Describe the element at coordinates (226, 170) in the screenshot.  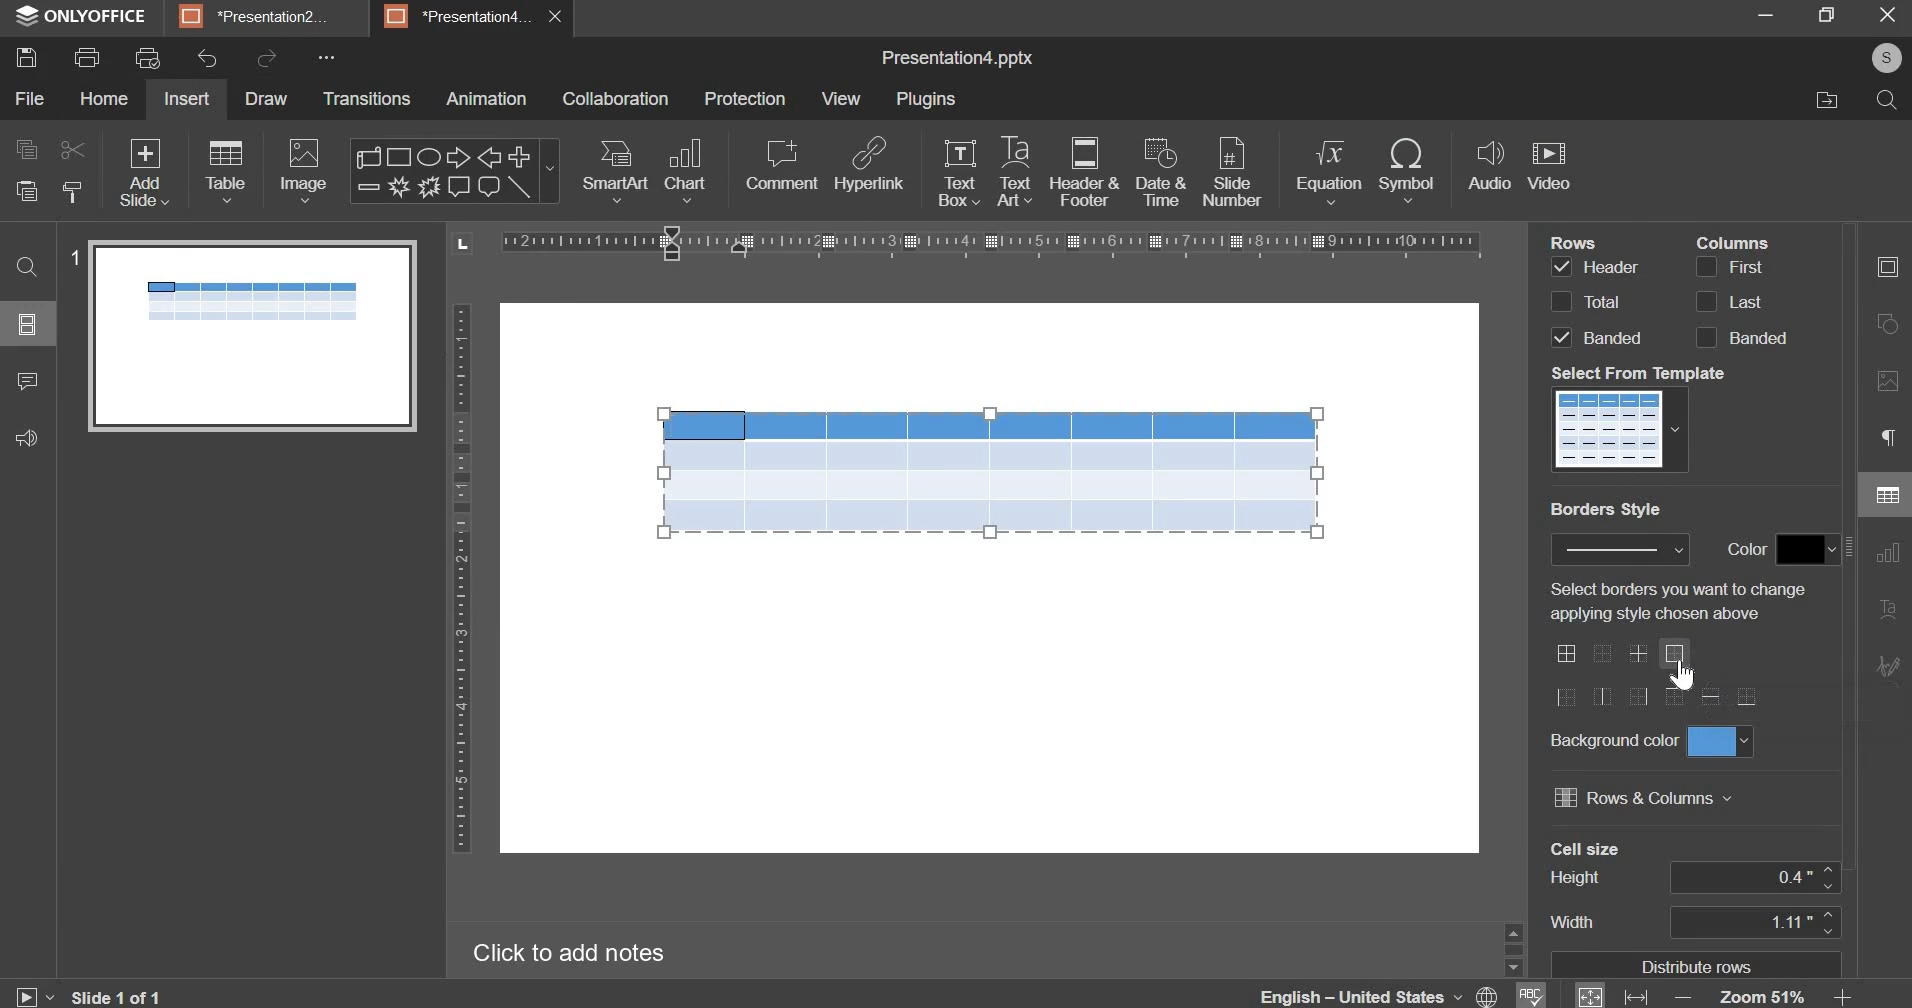
I see `tables` at that location.